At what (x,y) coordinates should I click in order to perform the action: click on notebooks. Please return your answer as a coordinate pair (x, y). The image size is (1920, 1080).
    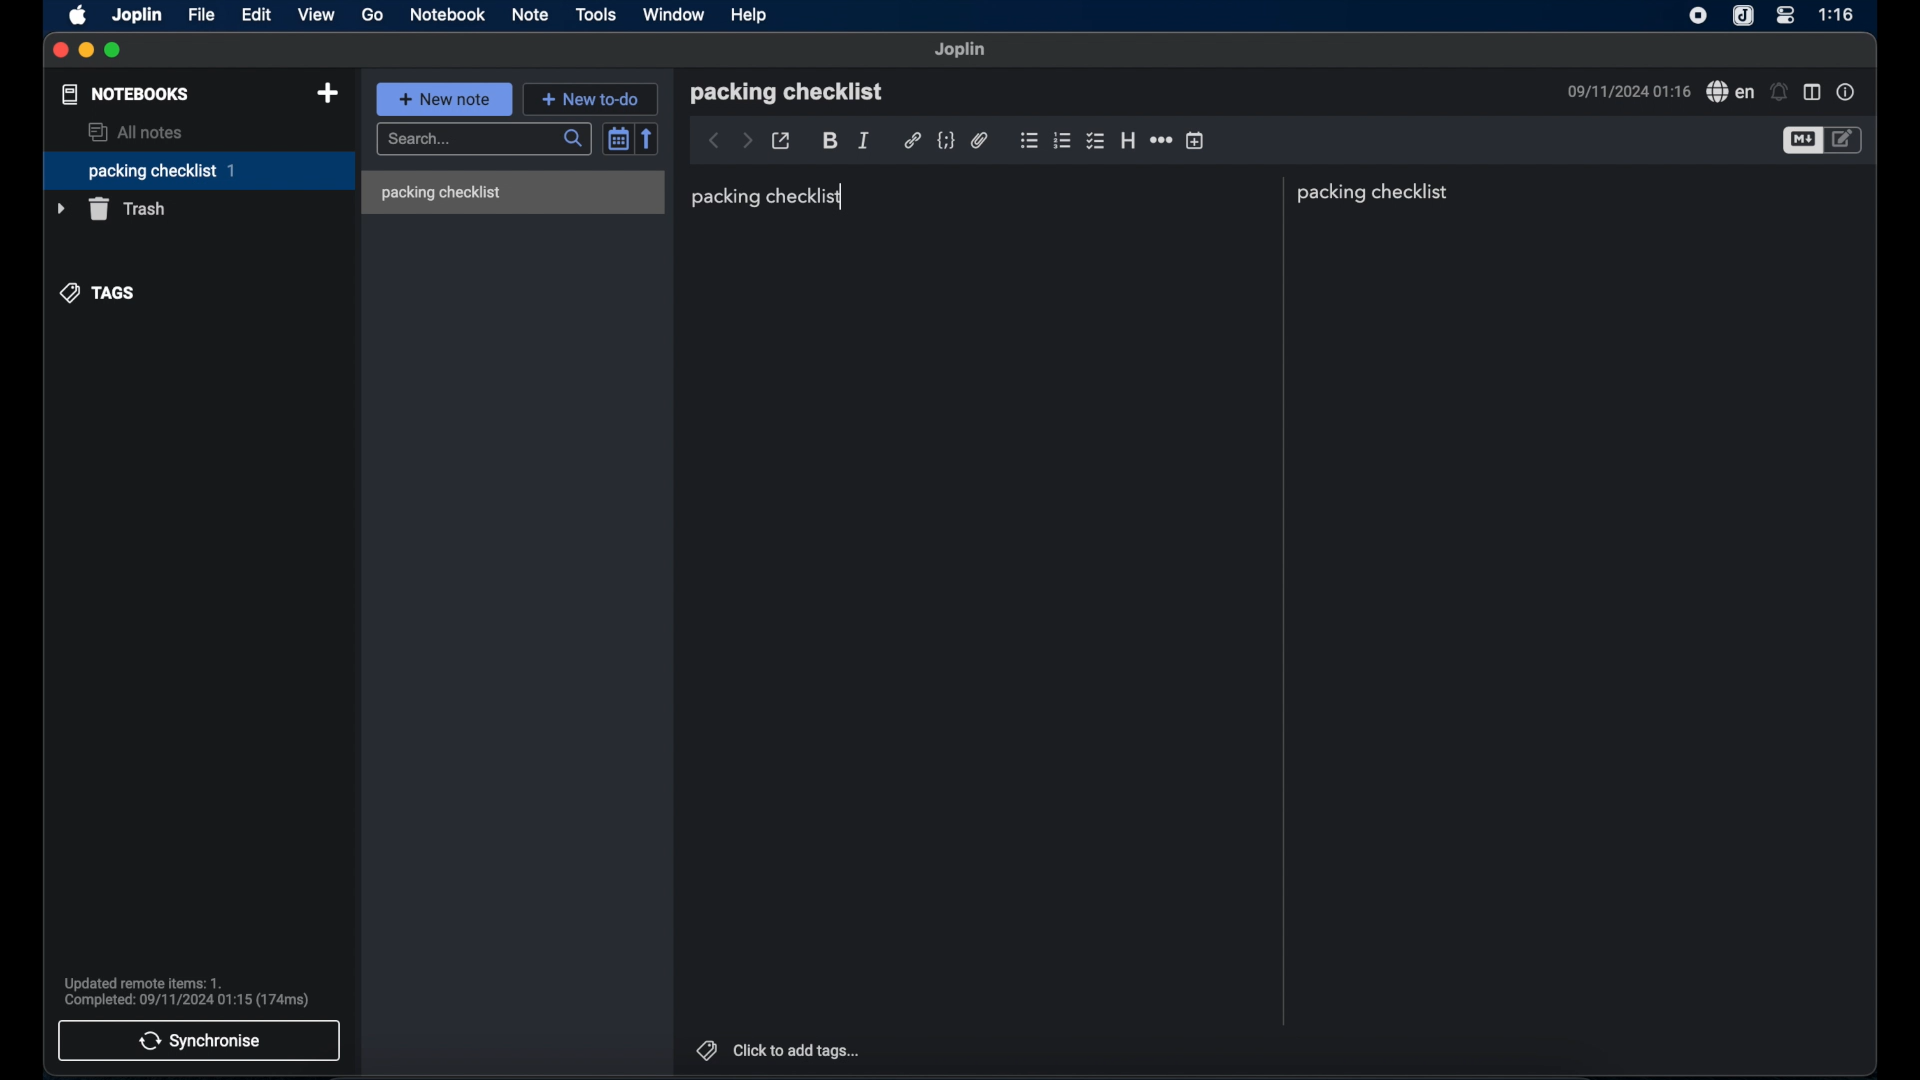
    Looking at the image, I should click on (125, 94).